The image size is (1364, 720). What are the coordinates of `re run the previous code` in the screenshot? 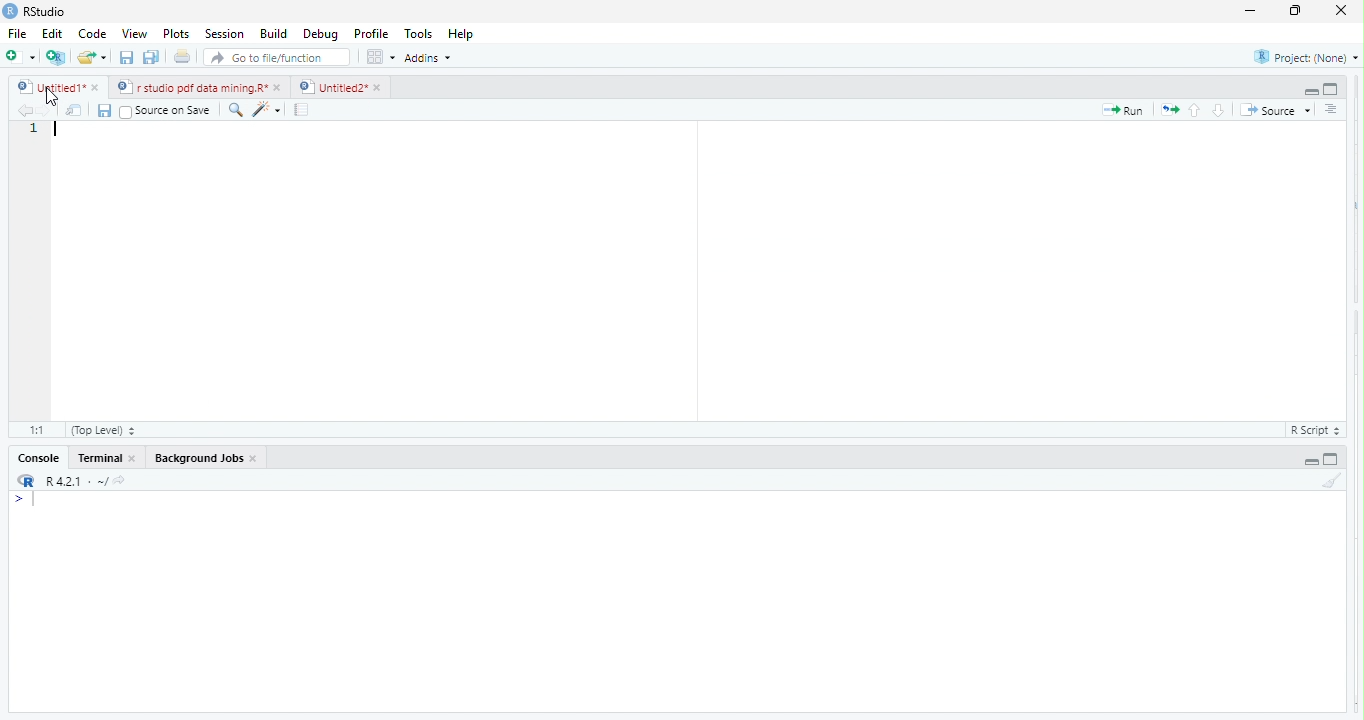 It's located at (1172, 110).